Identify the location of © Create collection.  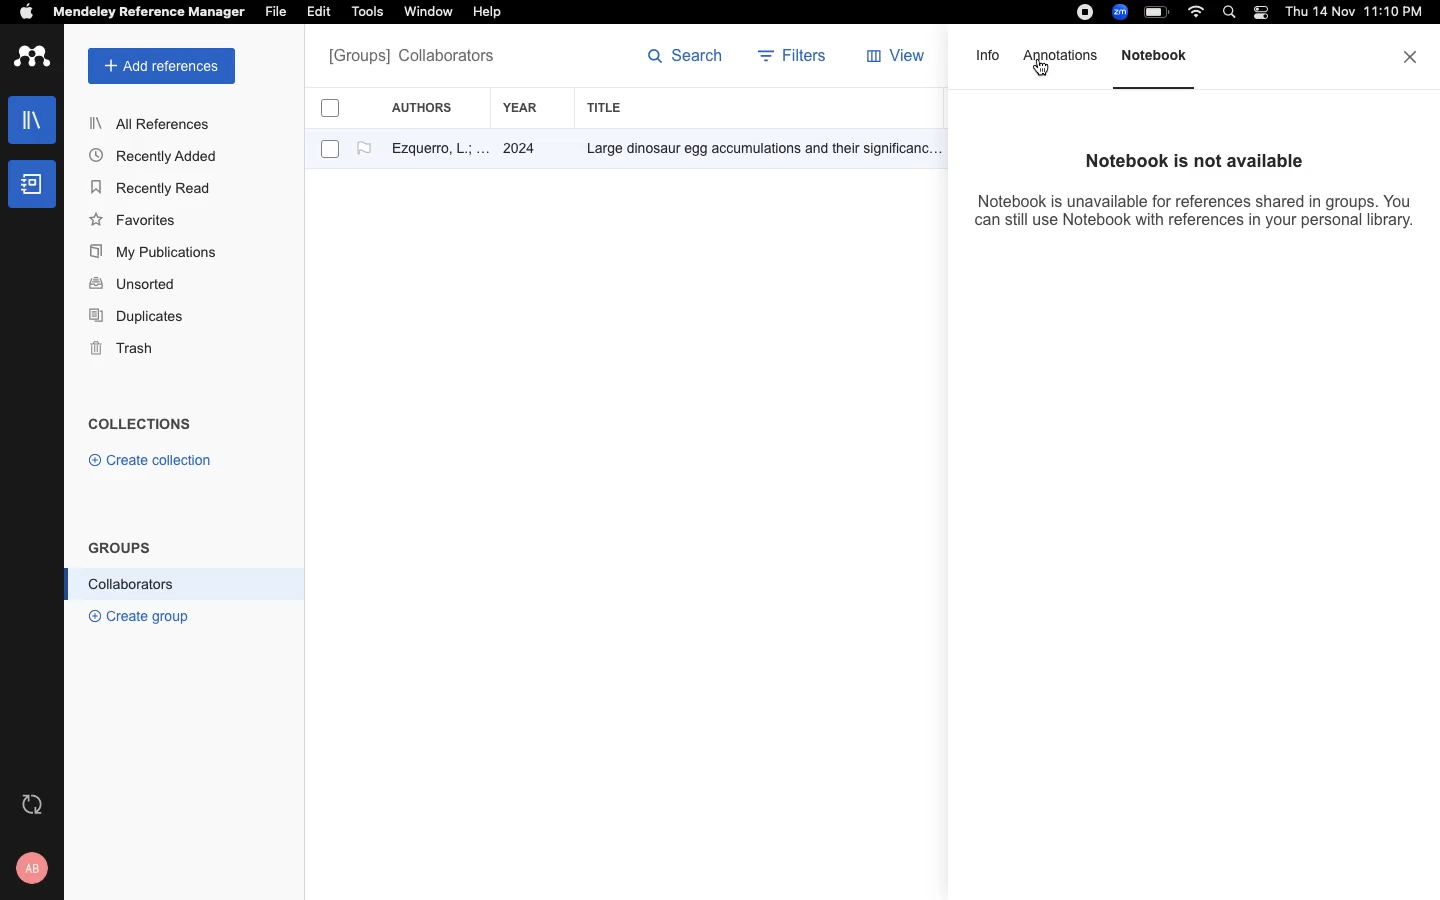
(151, 464).